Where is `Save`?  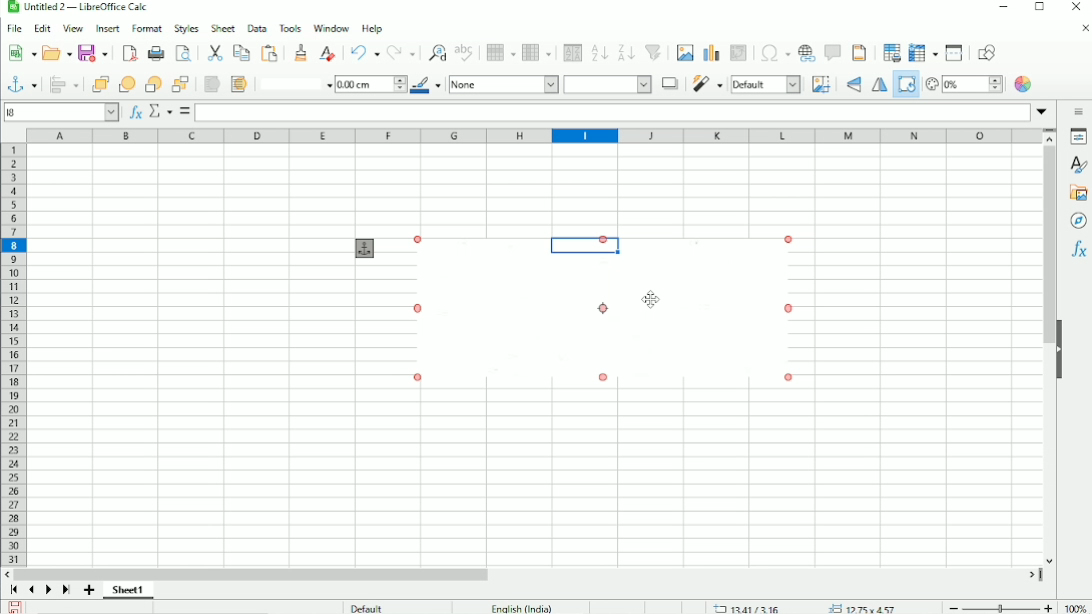
Save is located at coordinates (93, 53).